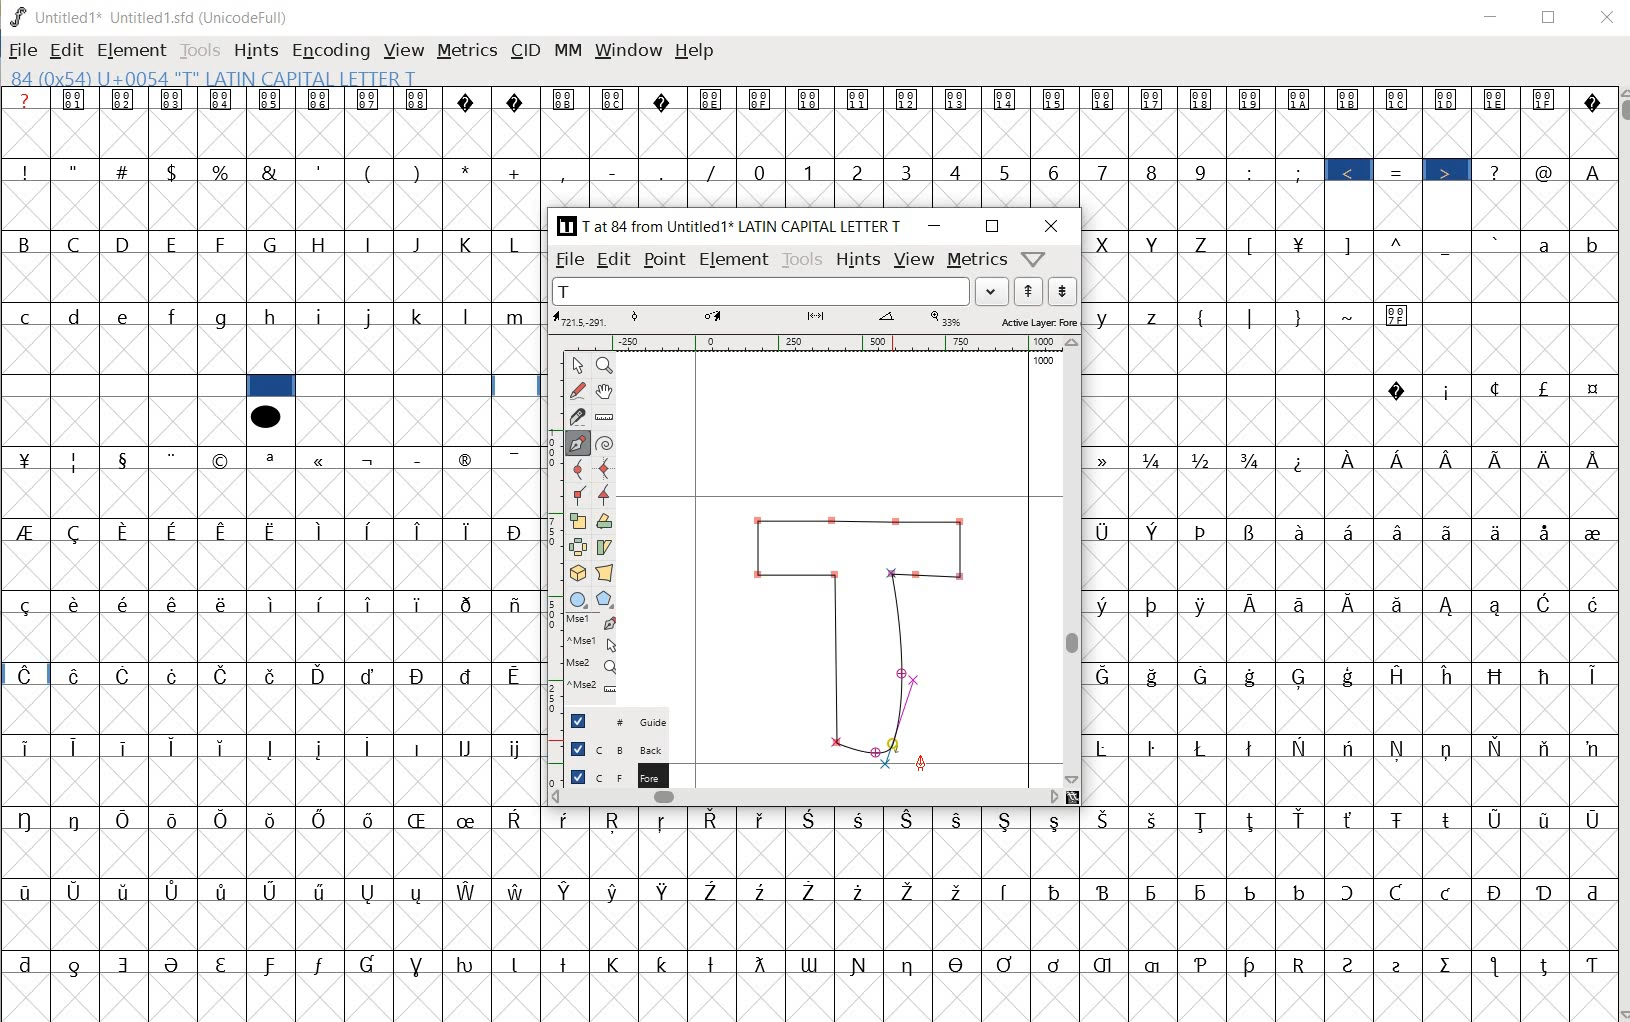 This screenshot has width=1630, height=1022. What do you see at coordinates (605, 442) in the screenshot?
I see `spiro` at bounding box center [605, 442].